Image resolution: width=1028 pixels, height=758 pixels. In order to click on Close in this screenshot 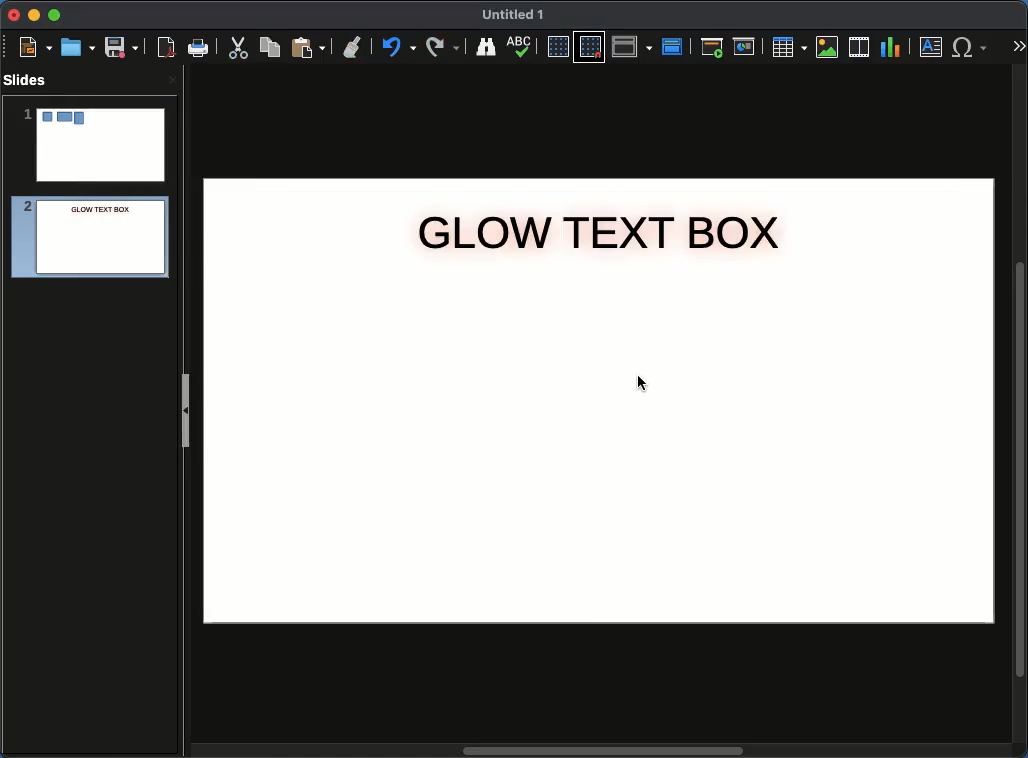, I will do `click(172, 79)`.